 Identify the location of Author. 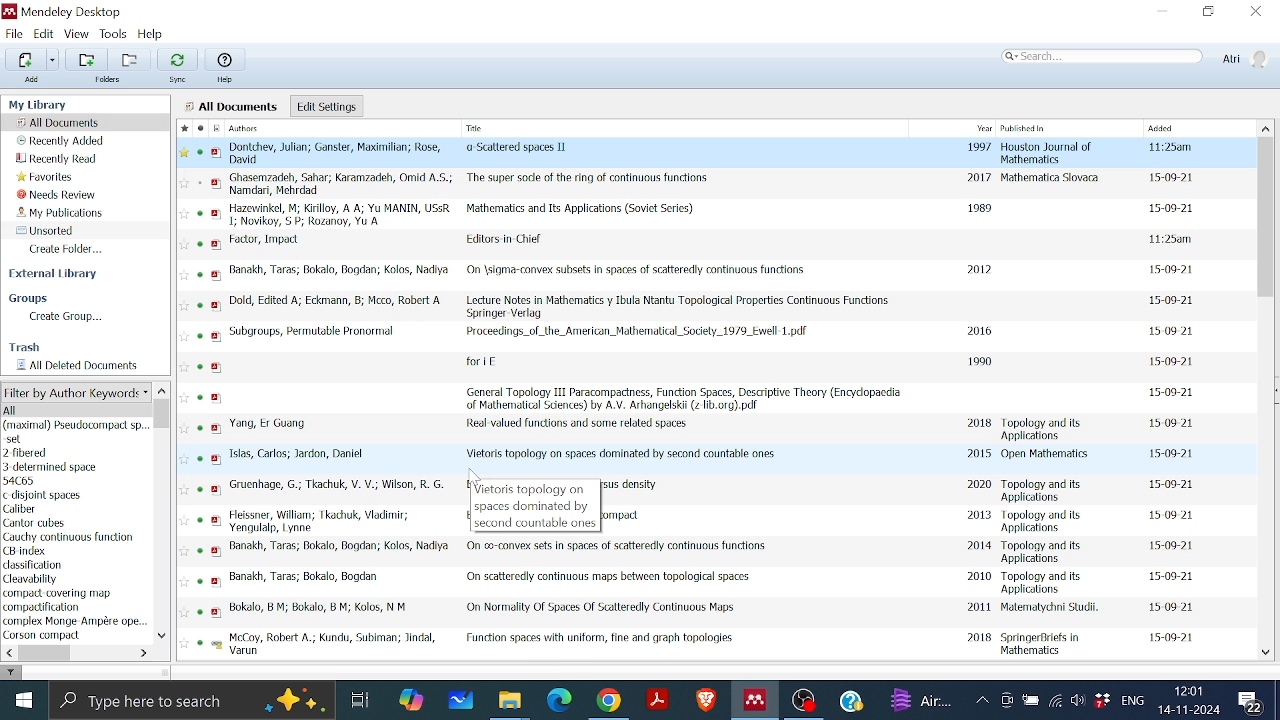
(275, 240).